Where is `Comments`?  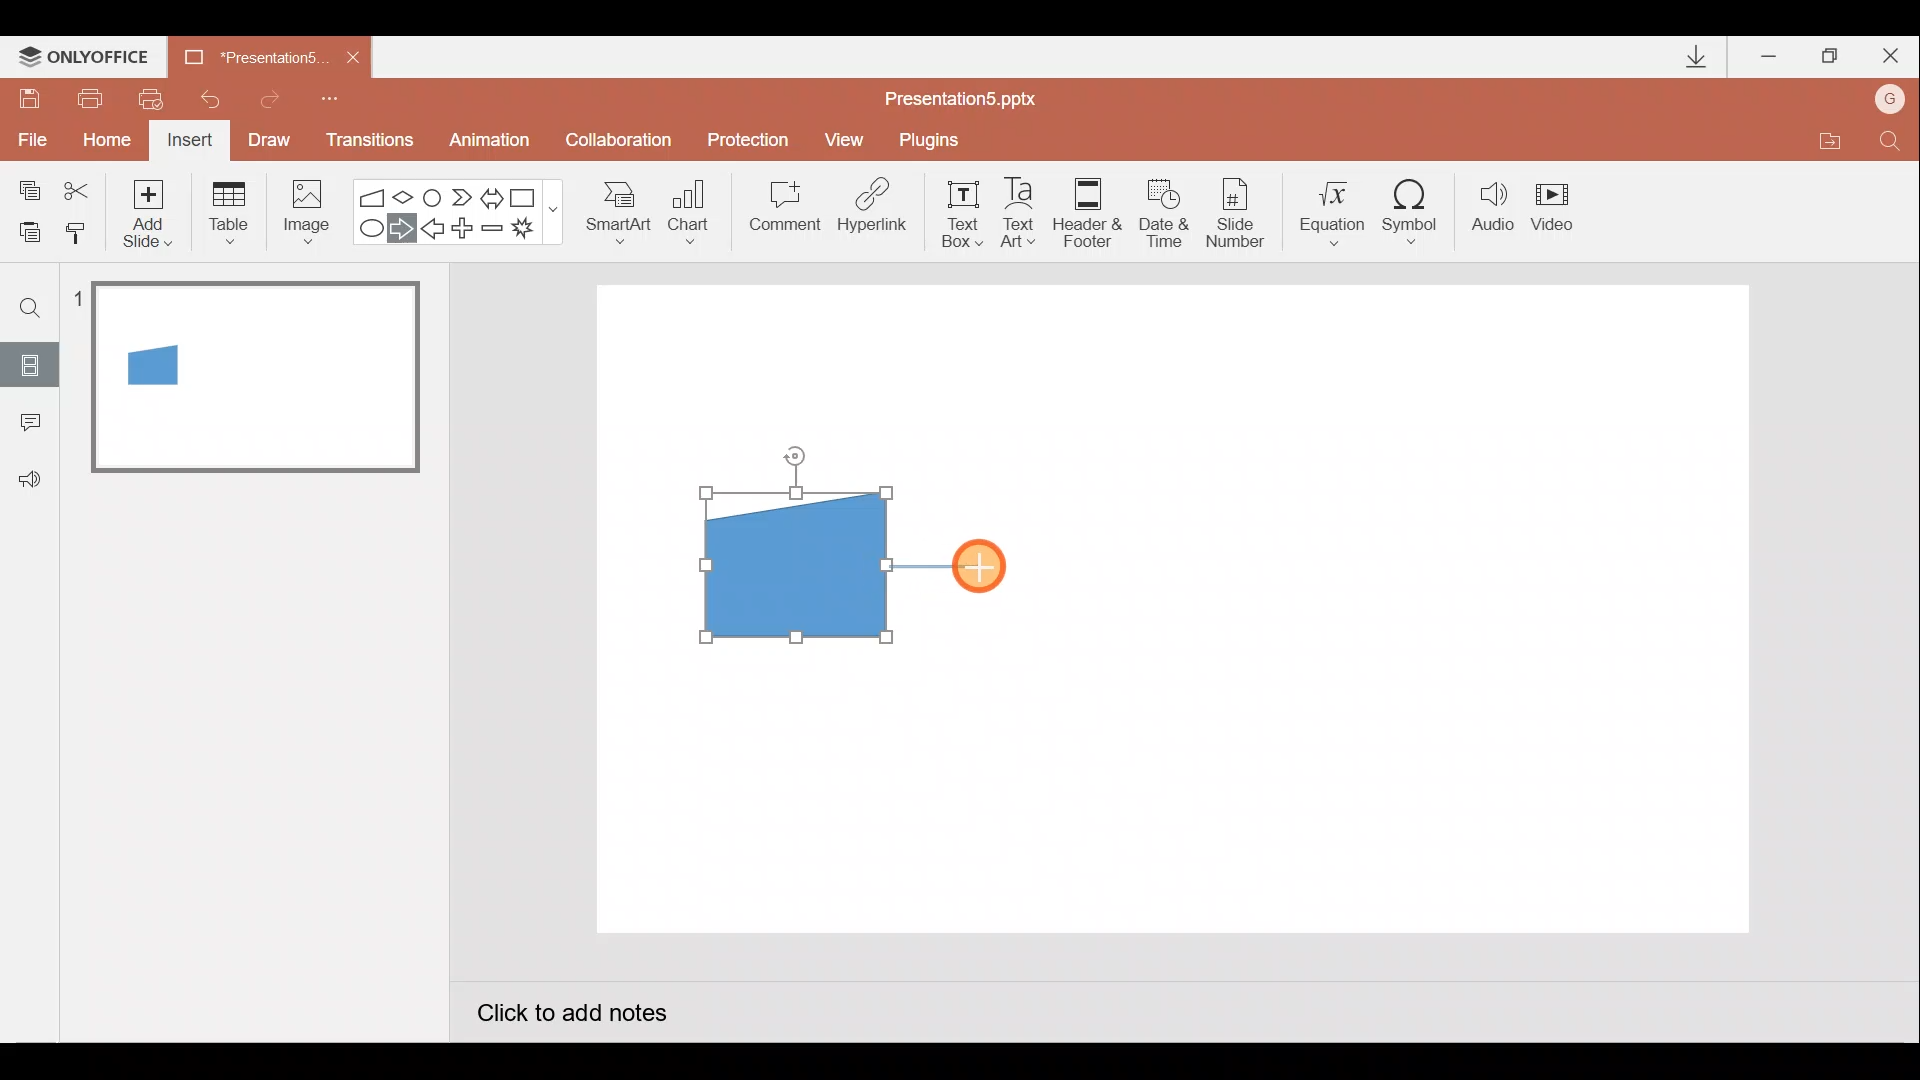 Comments is located at coordinates (25, 424).